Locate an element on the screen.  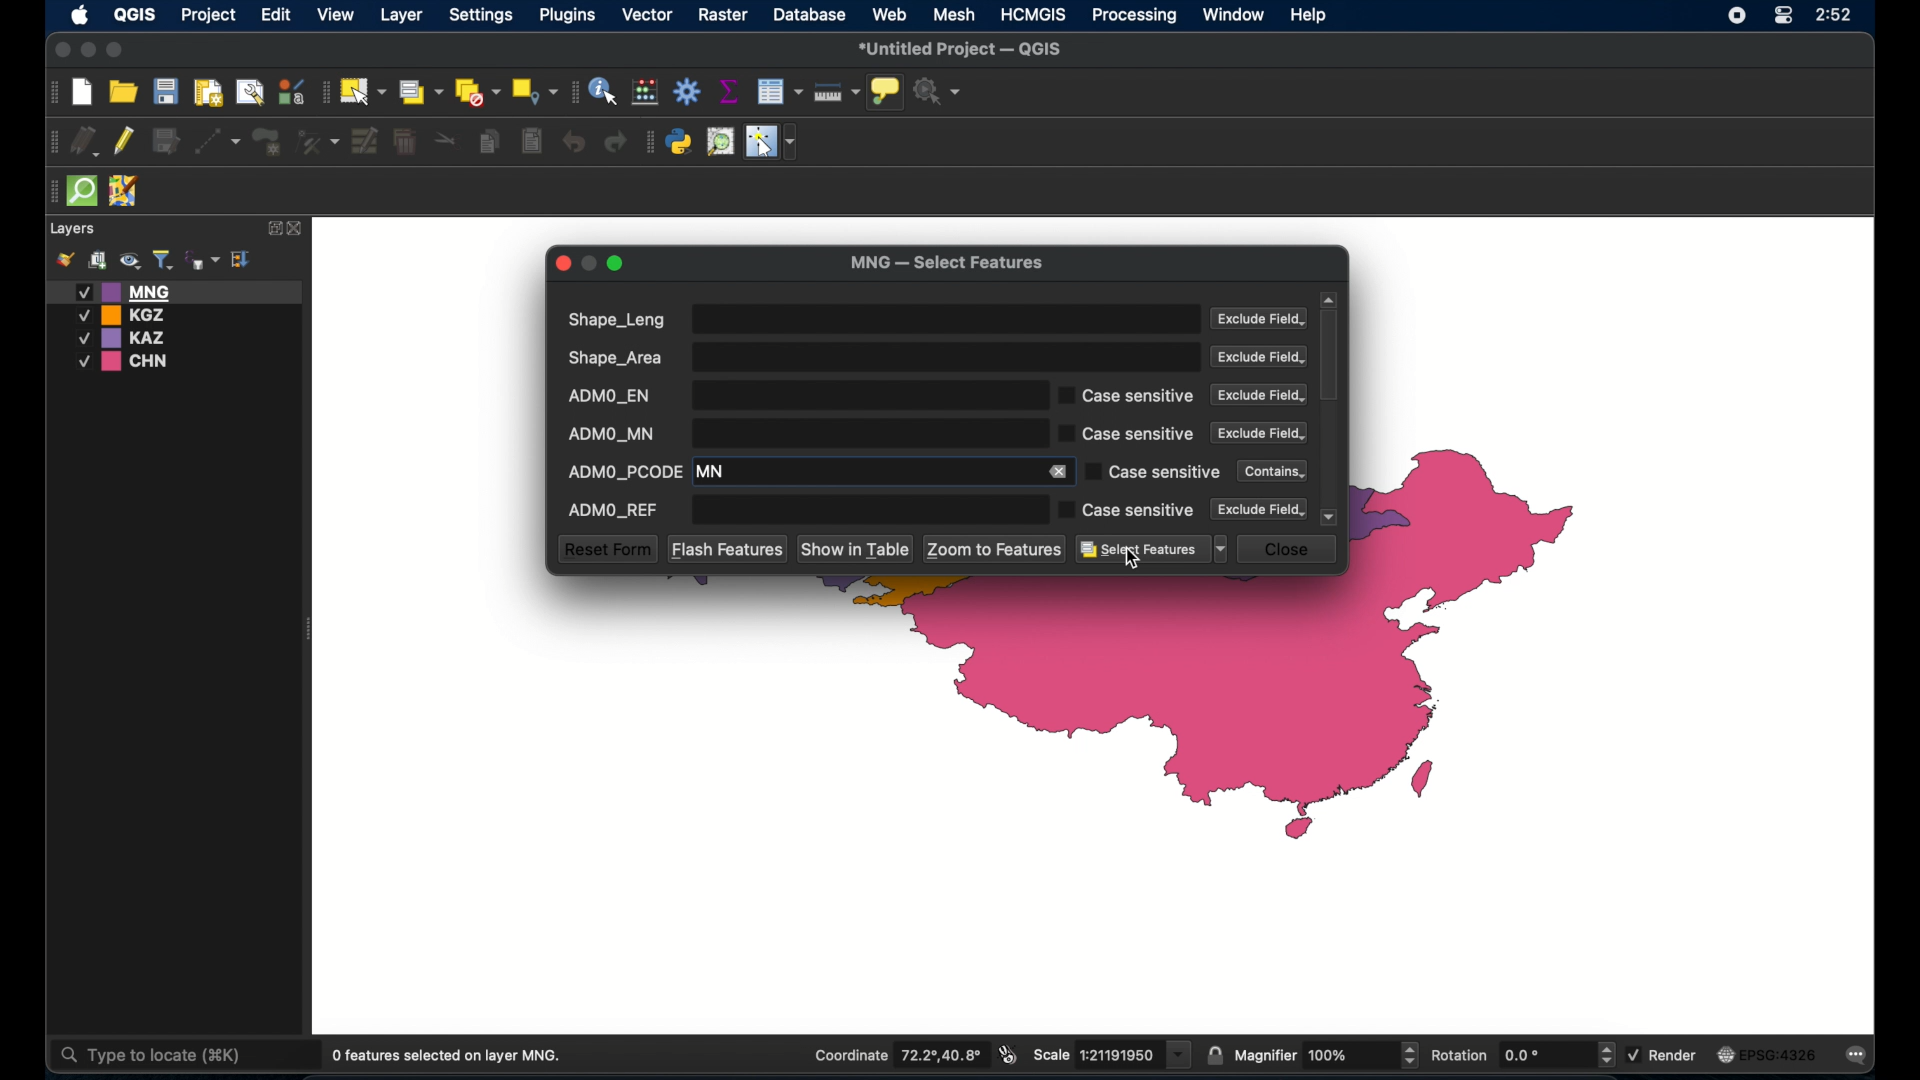
QGIS is located at coordinates (133, 18).